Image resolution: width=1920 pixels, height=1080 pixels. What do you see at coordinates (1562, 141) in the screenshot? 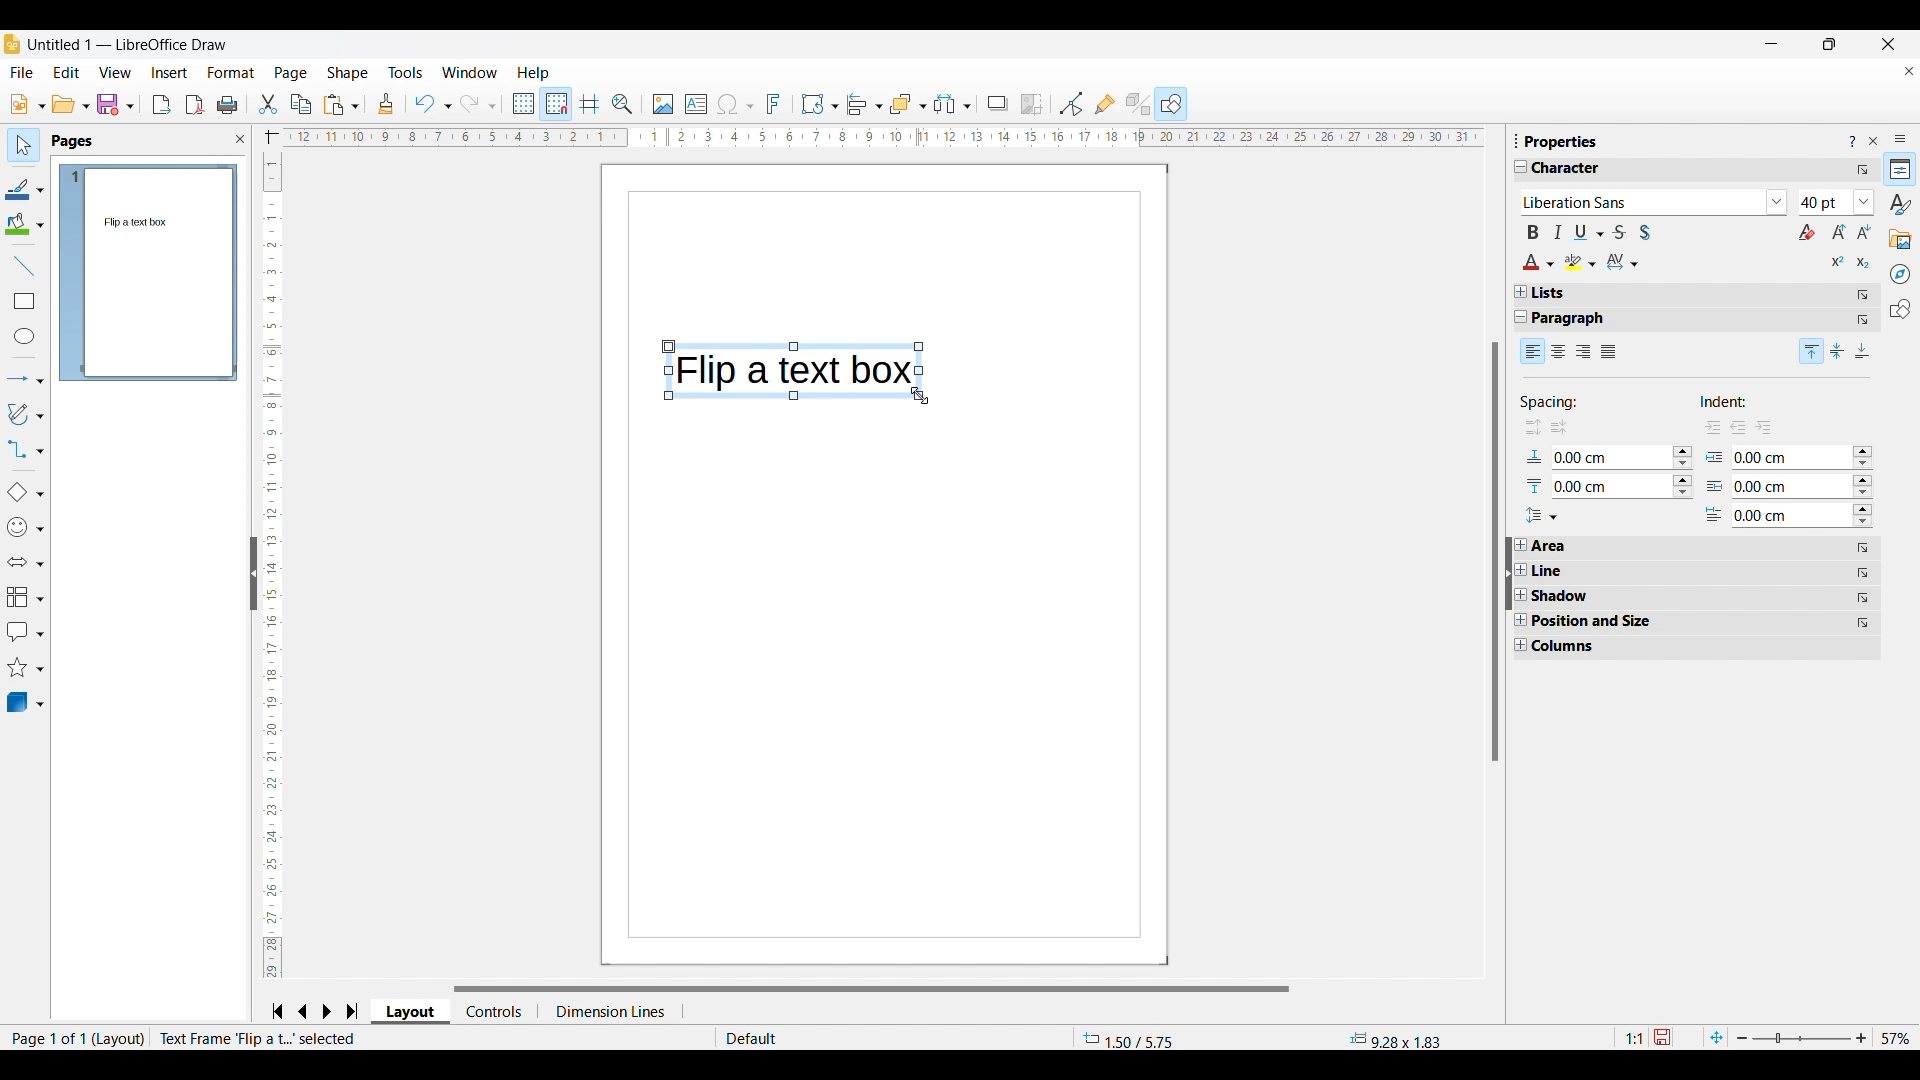
I see `properties` at bounding box center [1562, 141].